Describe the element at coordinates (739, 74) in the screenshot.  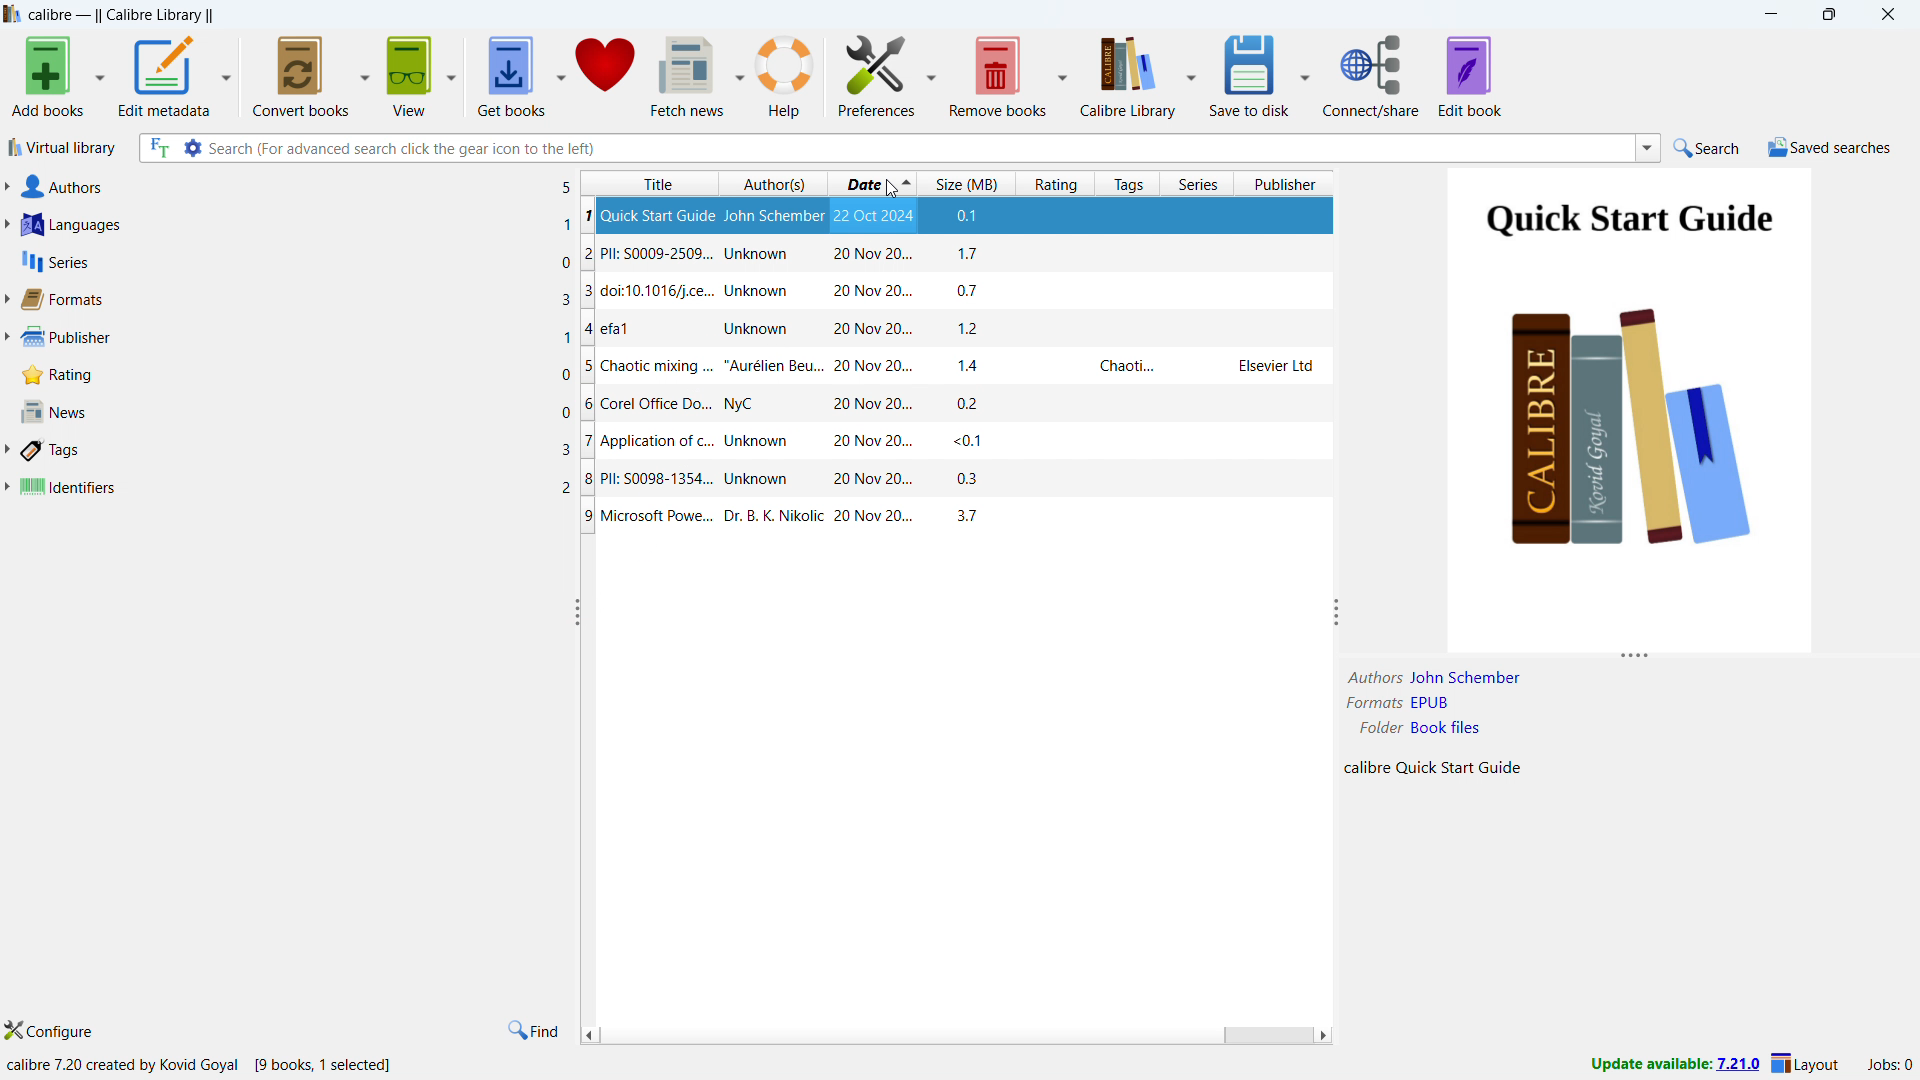
I see ` fetch news options` at that location.